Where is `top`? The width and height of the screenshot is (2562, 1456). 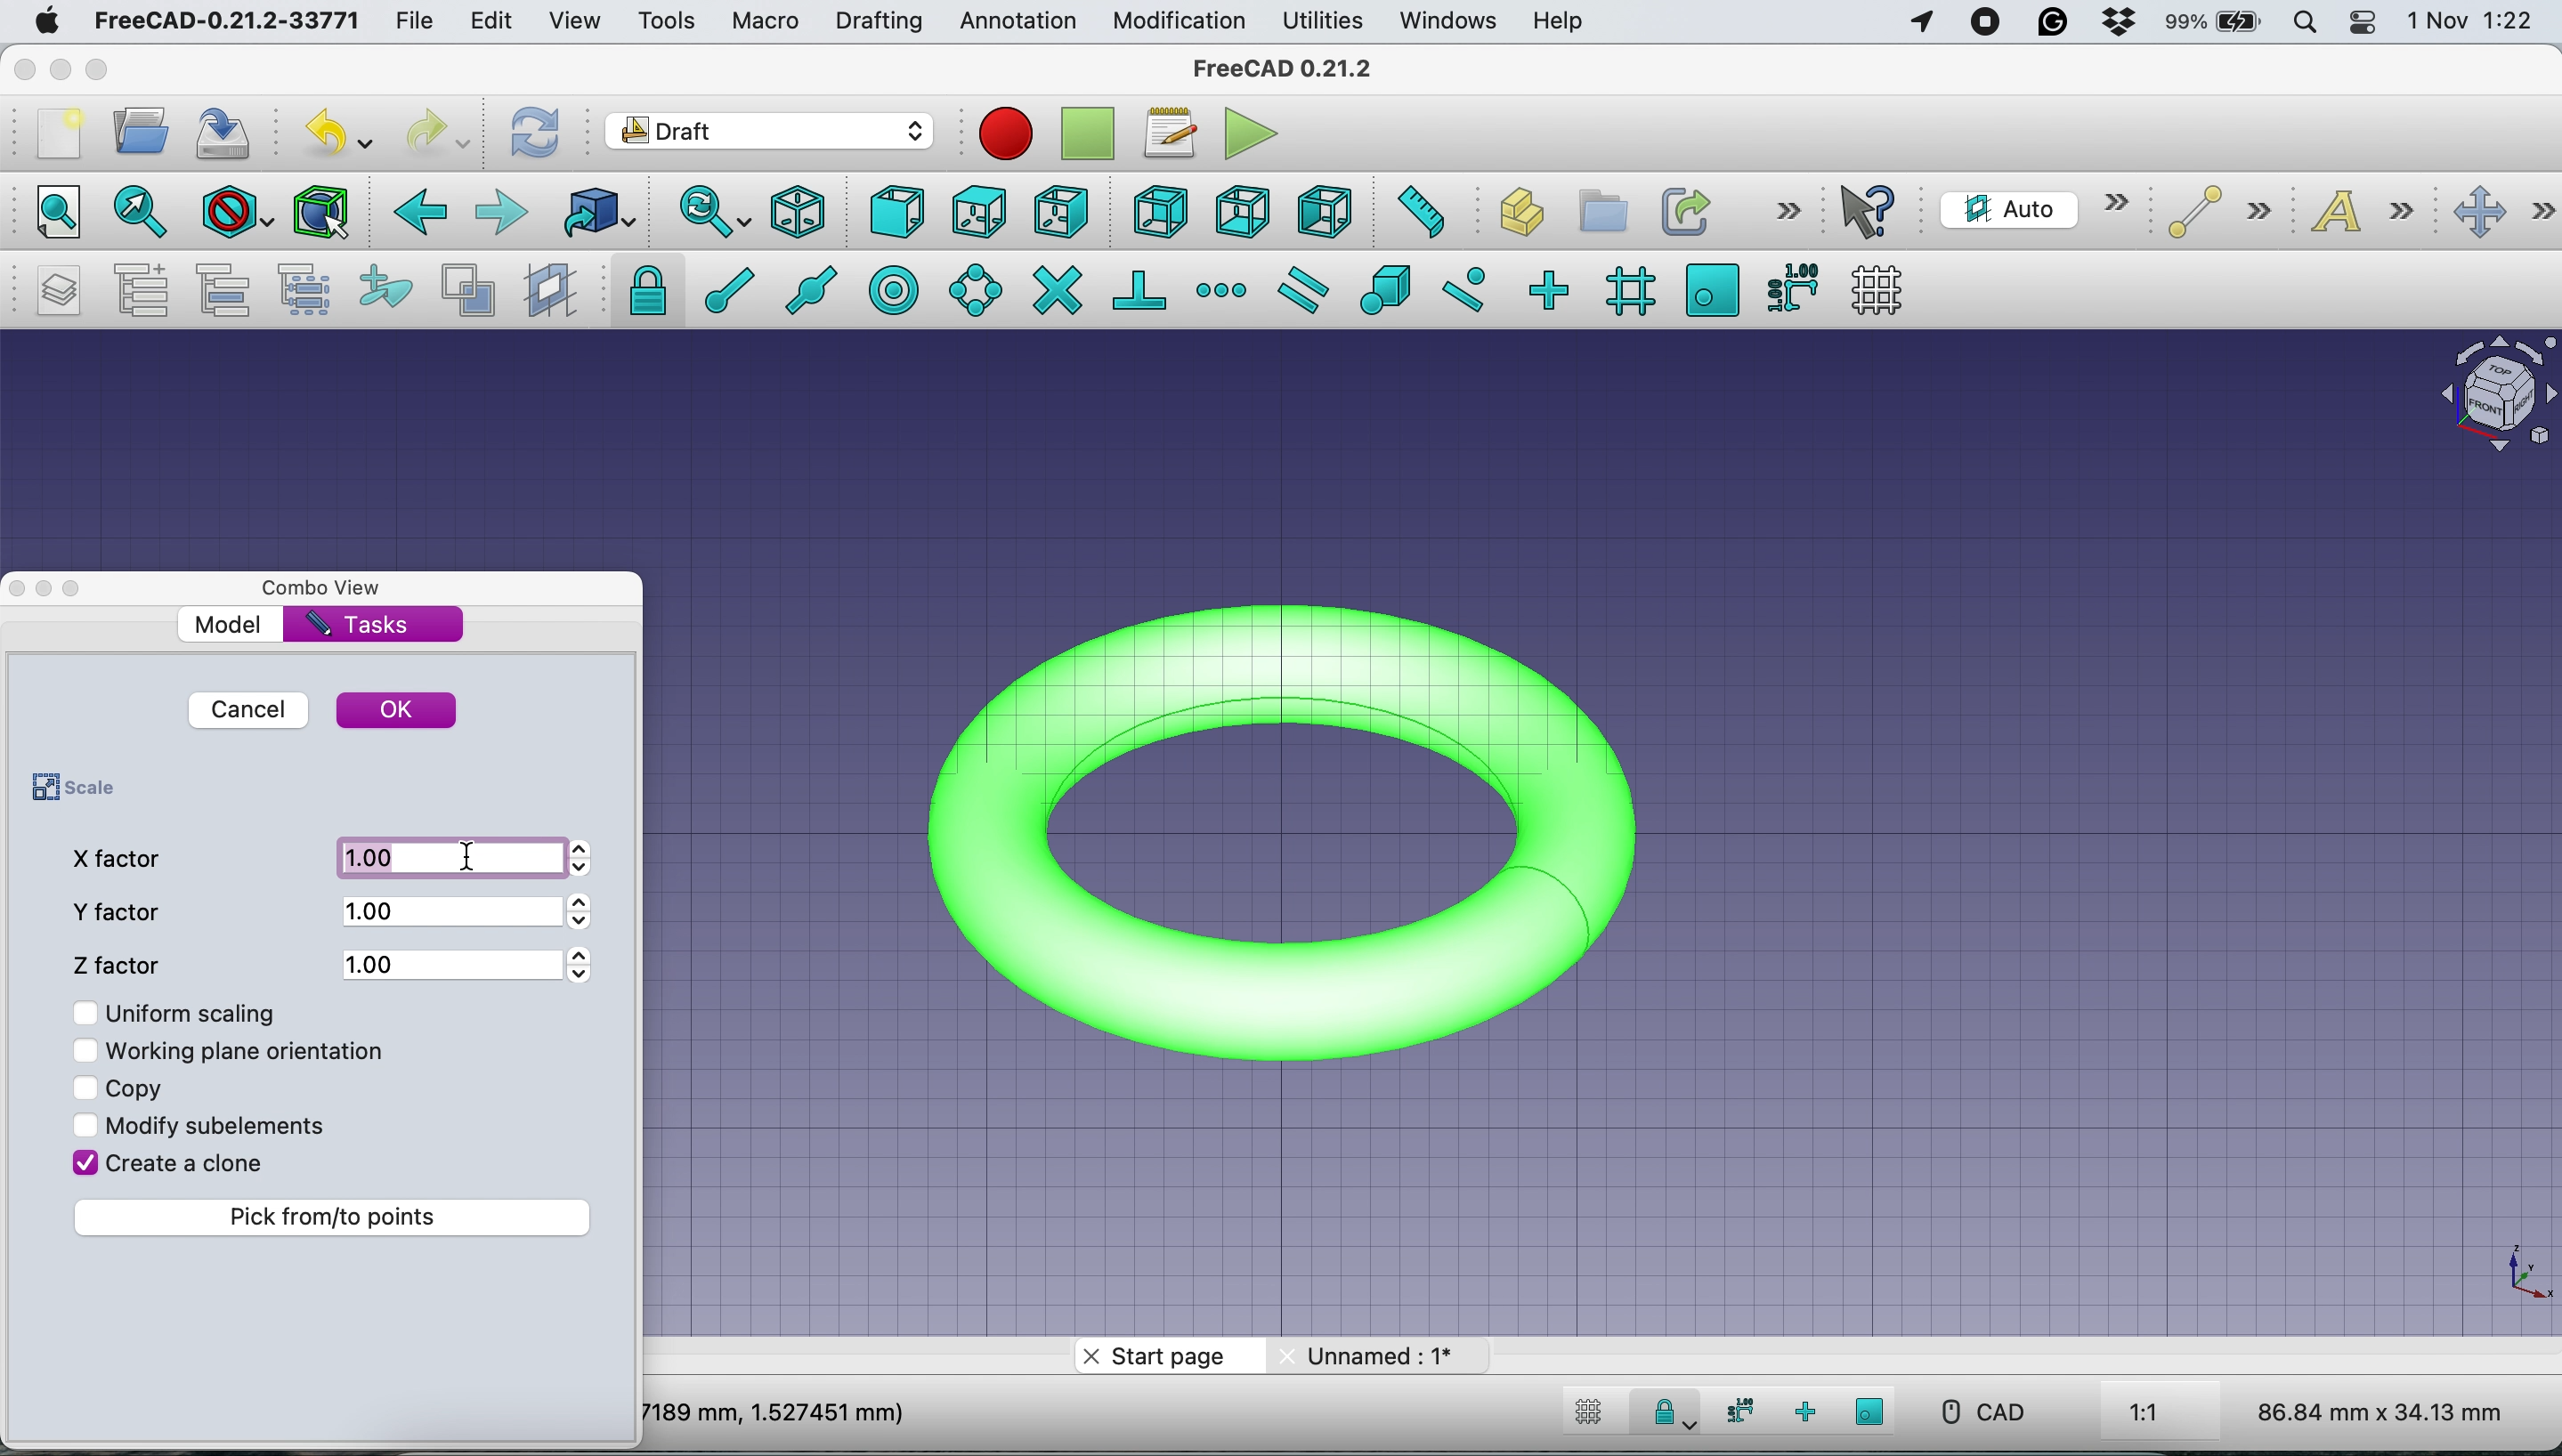
top is located at coordinates (976, 210).